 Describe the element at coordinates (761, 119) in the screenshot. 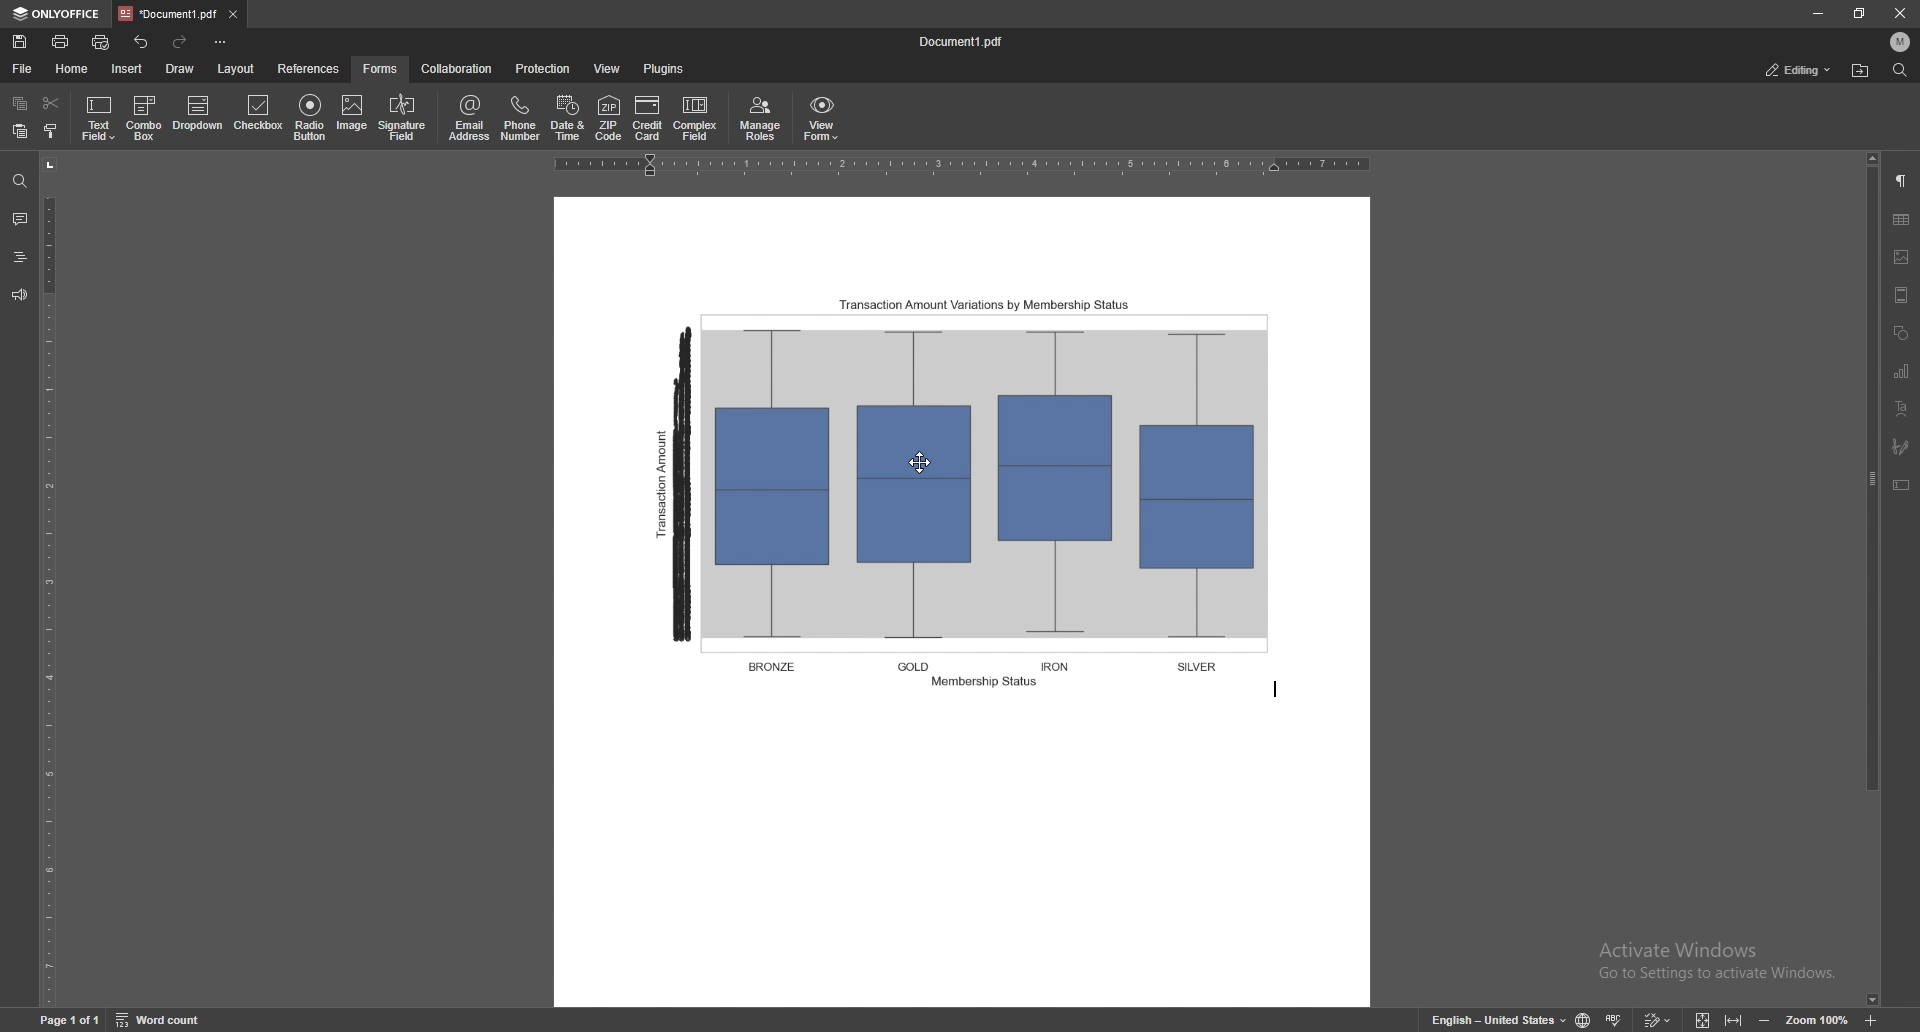

I see `manage roles` at that location.